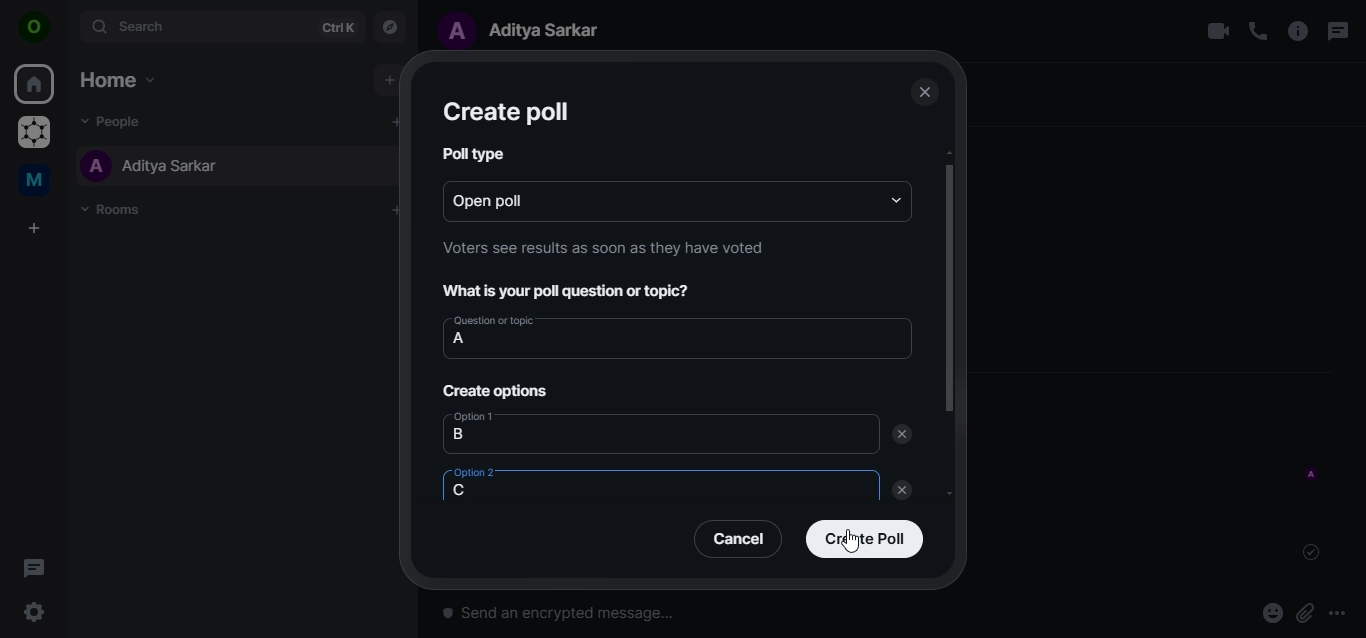 The height and width of the screenshot is (638, 1366). I want to click on close, so click(923, 93).